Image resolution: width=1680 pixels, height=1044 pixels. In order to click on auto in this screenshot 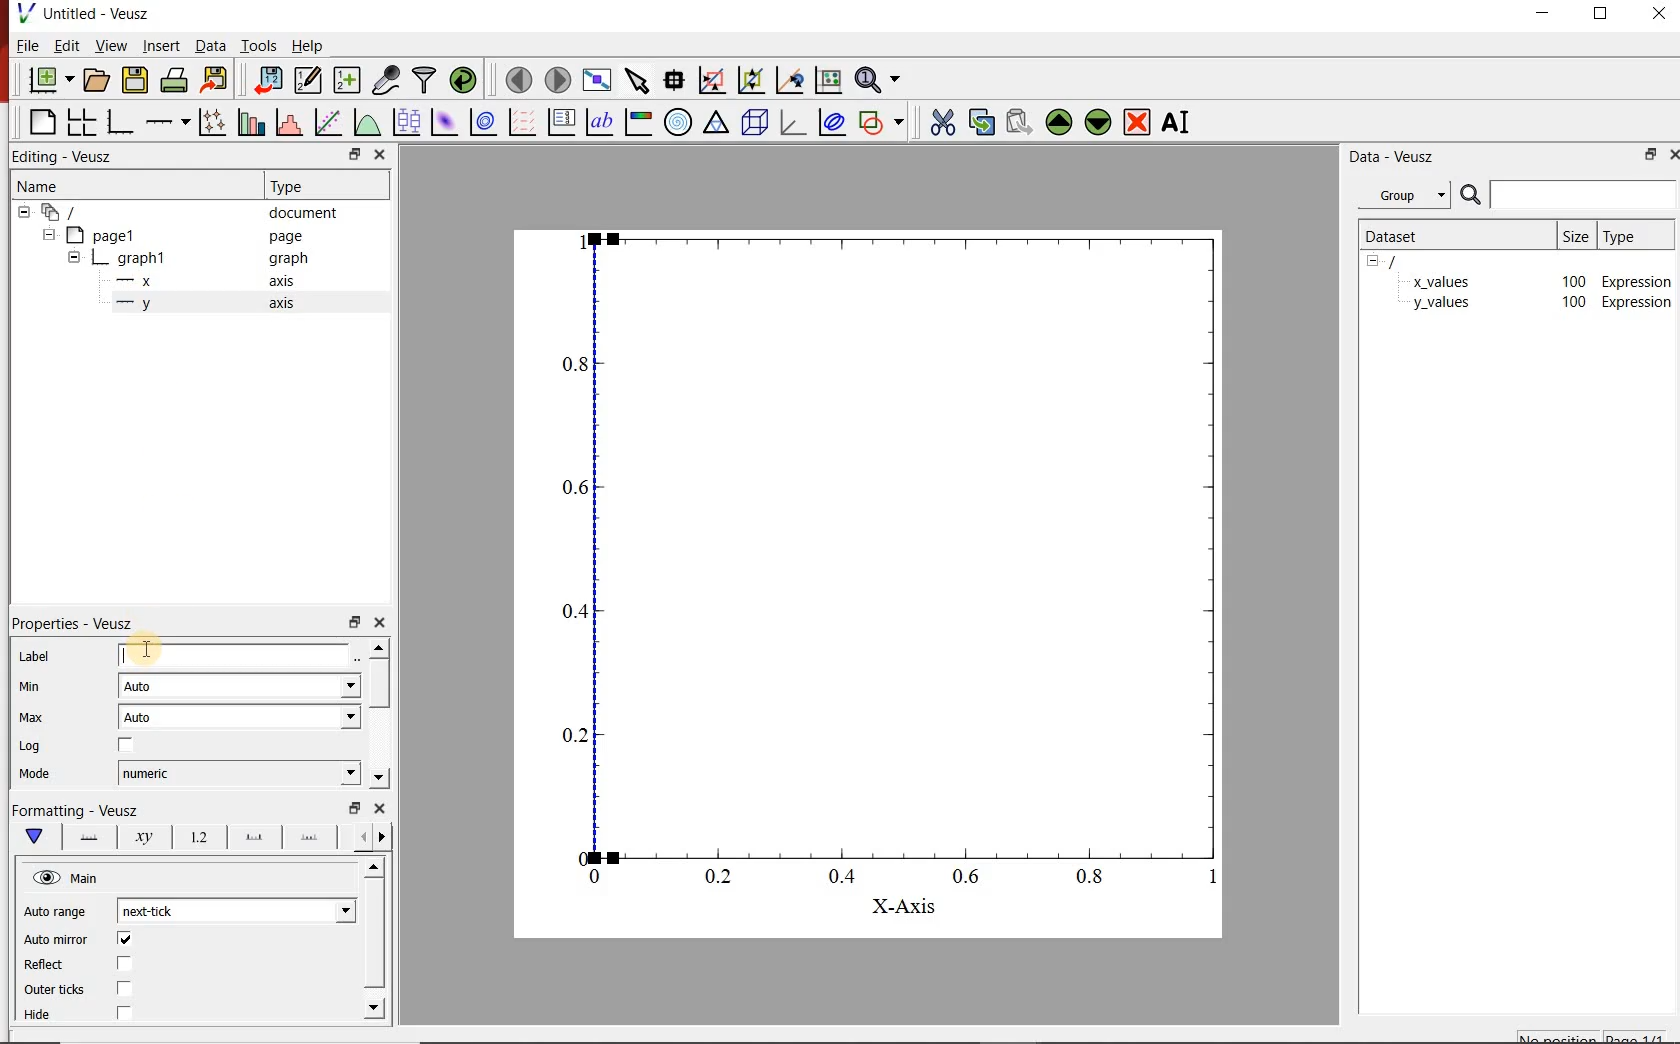, I will do `click(240, 685)`.